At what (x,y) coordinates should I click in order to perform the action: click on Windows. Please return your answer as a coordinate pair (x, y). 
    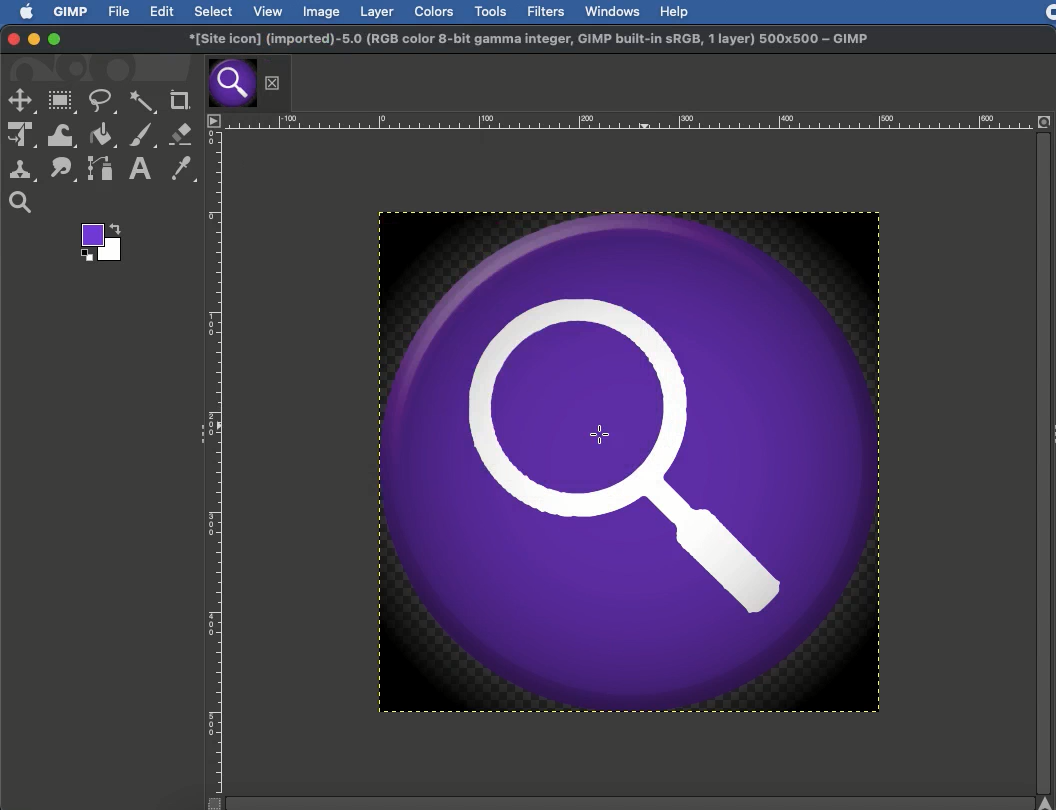
    Looking at the image, I should click on (612, 10).